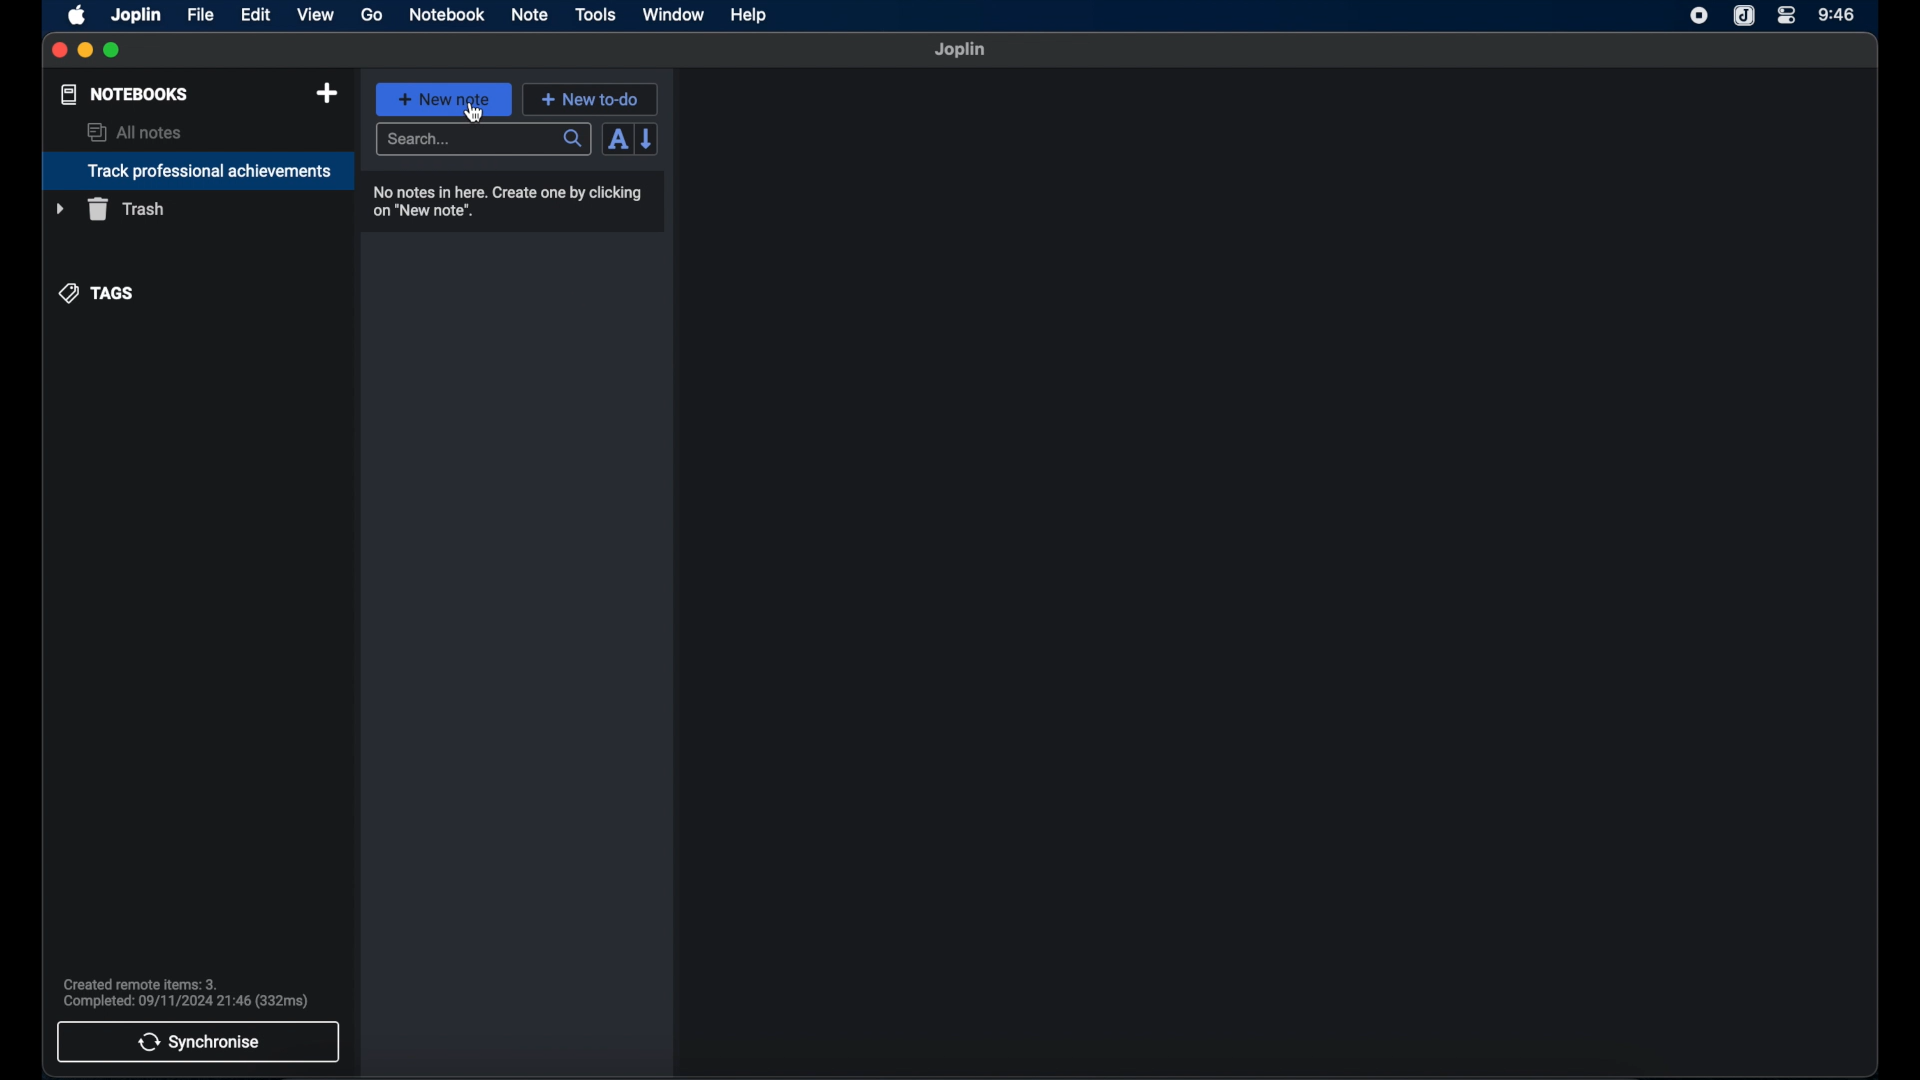  Describe the element at coordinates (649, 139) in the screenshot. I see `reverse sort order` at that location.